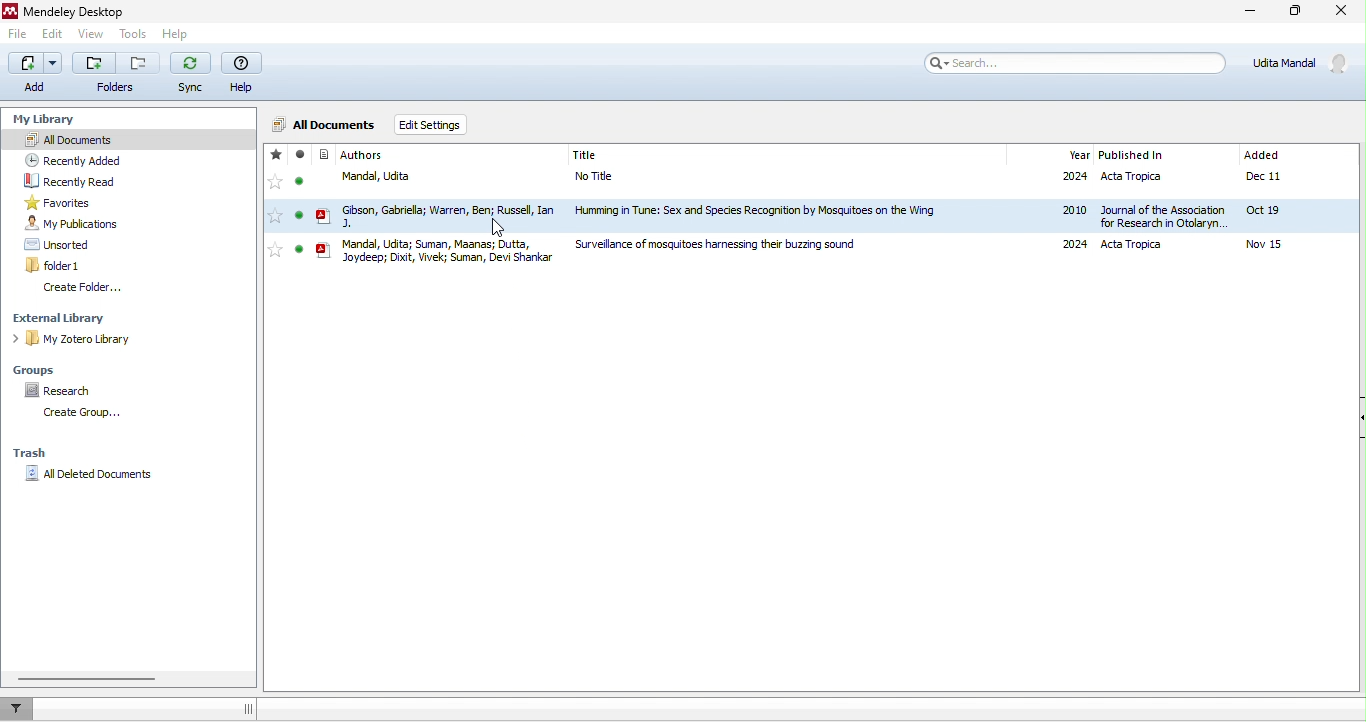 The height and width of the screenshot is (722, 1366). Describe the element at coordinates (300, 204) in the screenshot. I see `seen unseen` at that location.